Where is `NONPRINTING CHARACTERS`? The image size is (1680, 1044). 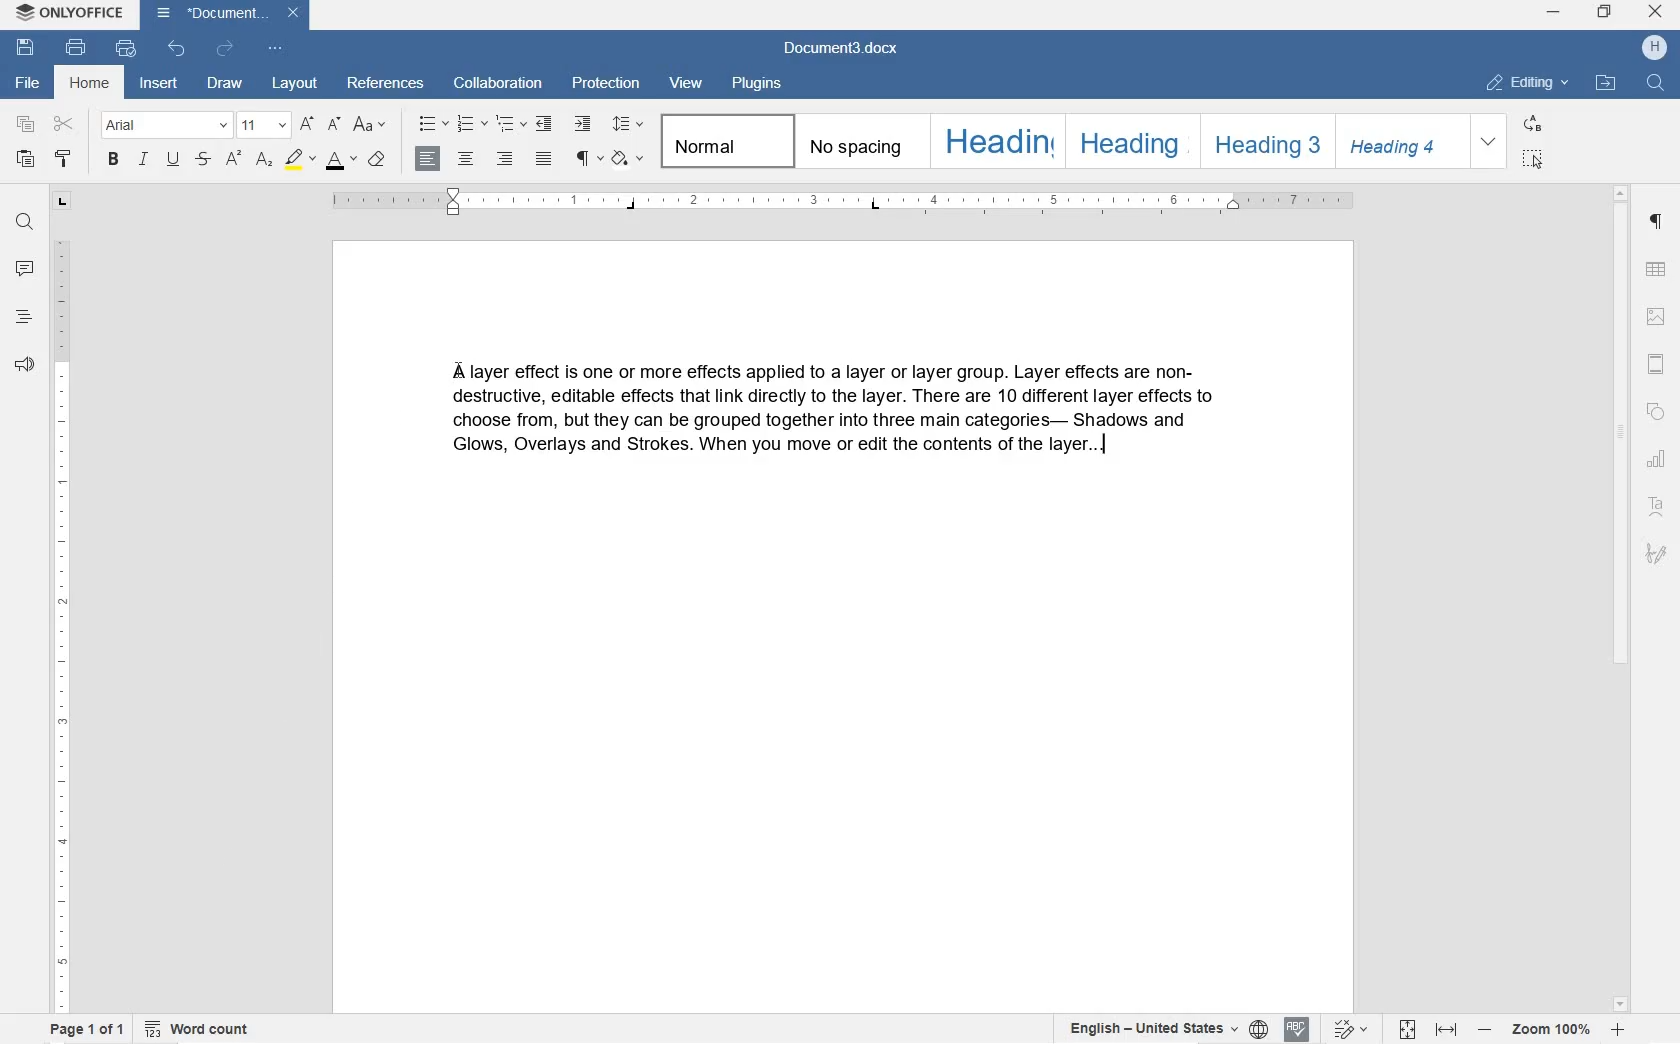 NONPRINTING CHARACTERS is located at coordinates (589, 159).